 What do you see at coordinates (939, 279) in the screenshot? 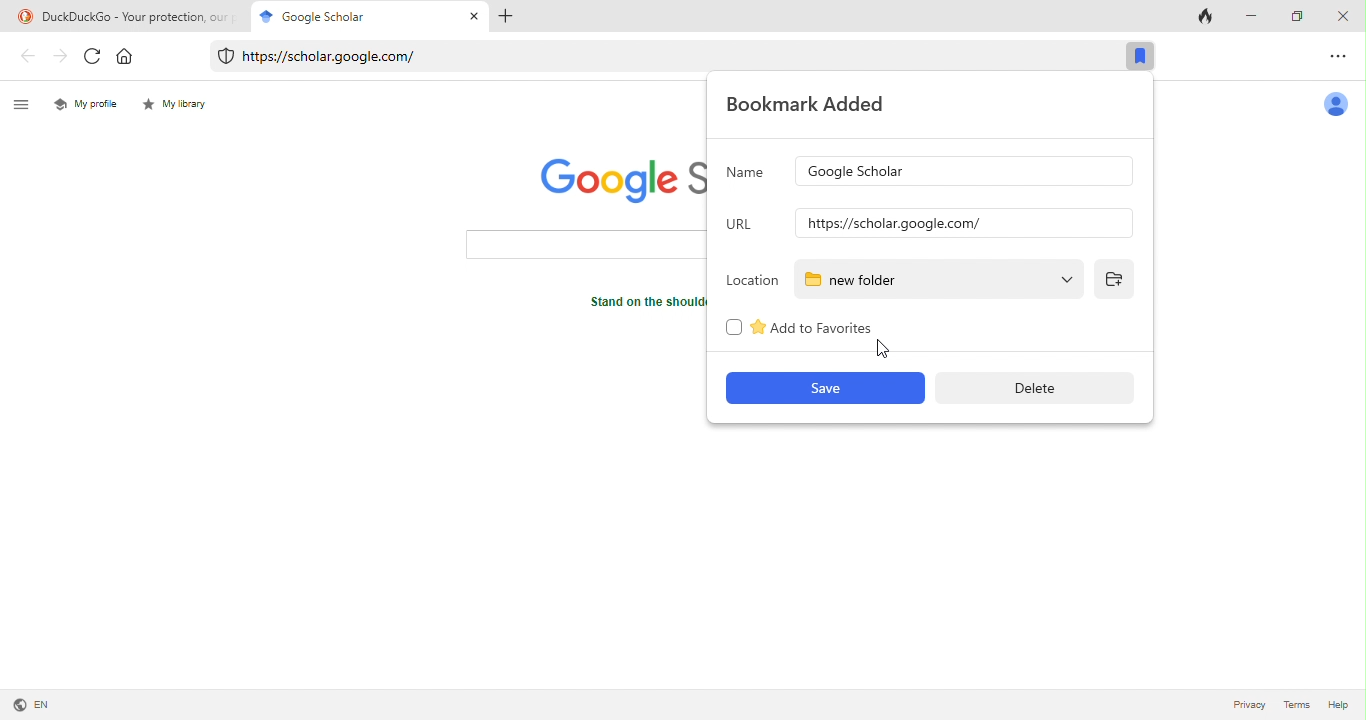
I see `new folder` at bounding box center [939, 279].